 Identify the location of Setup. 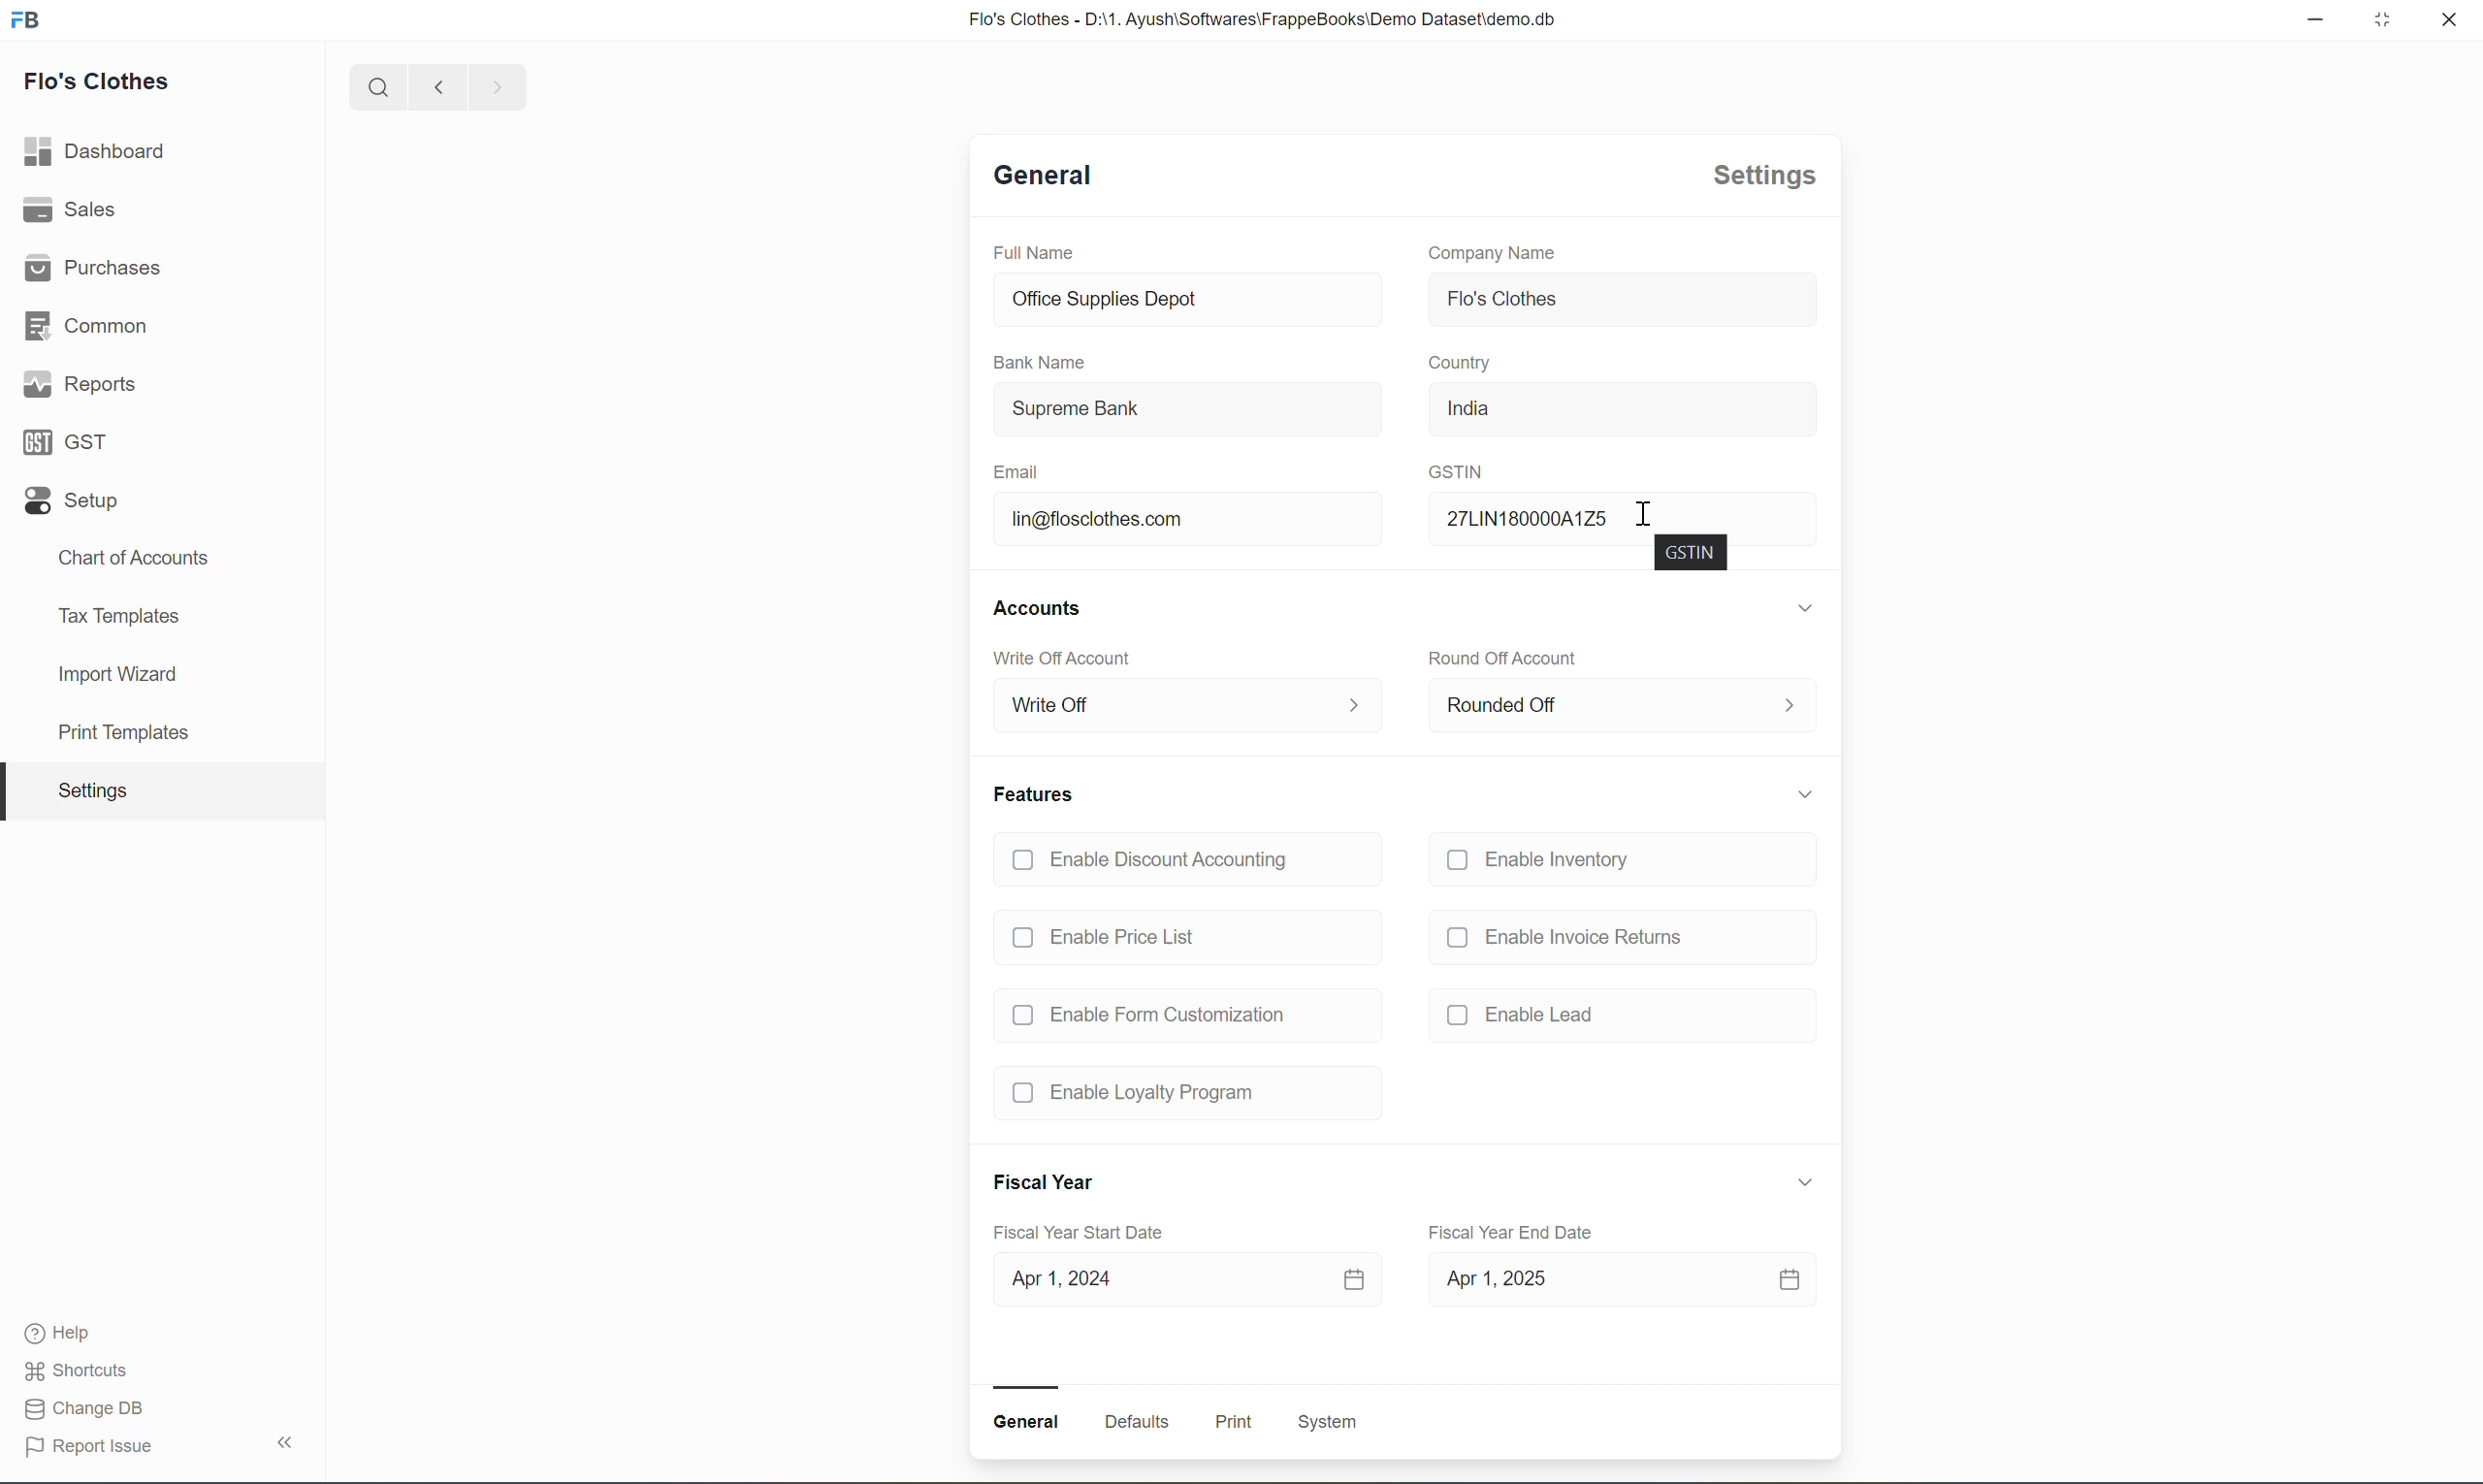
(72, 500).